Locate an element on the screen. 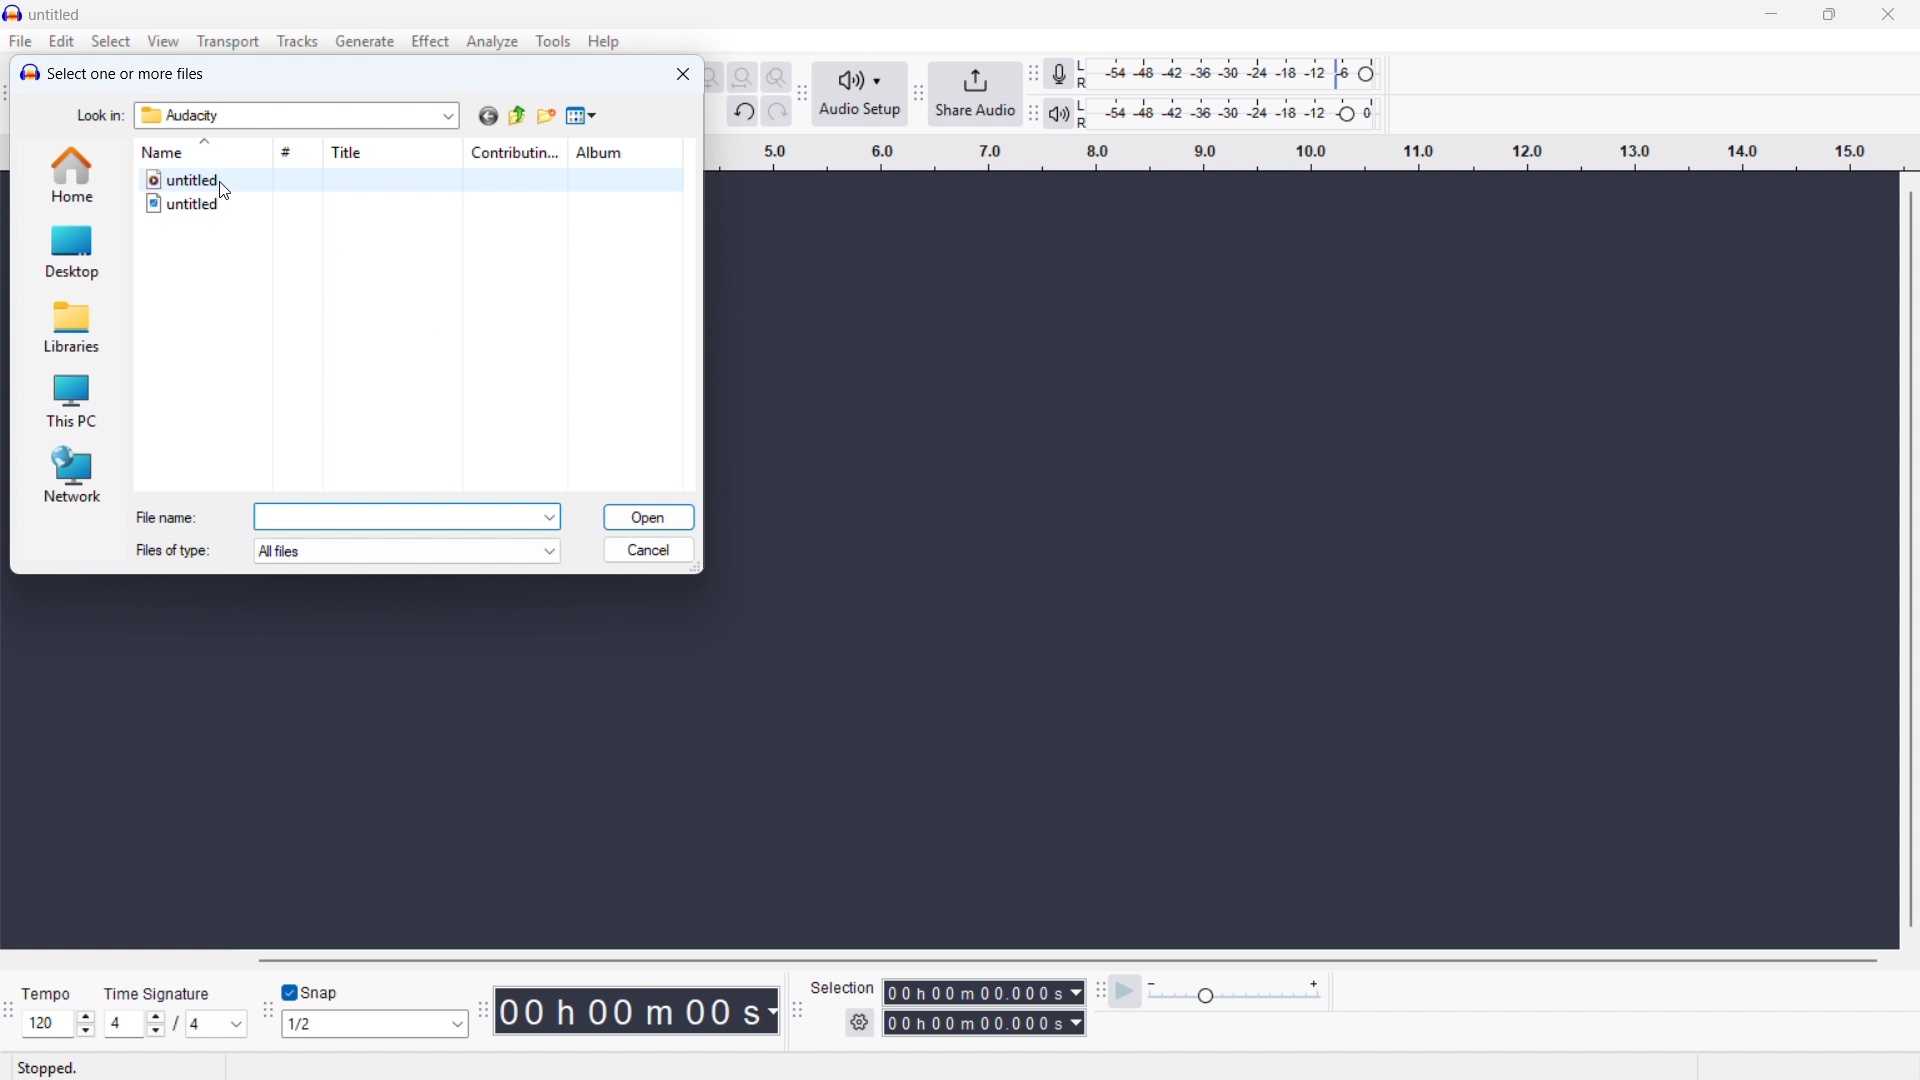 This screenshot has height=1080, width=1920. Network is located at coordinates (70, 474).